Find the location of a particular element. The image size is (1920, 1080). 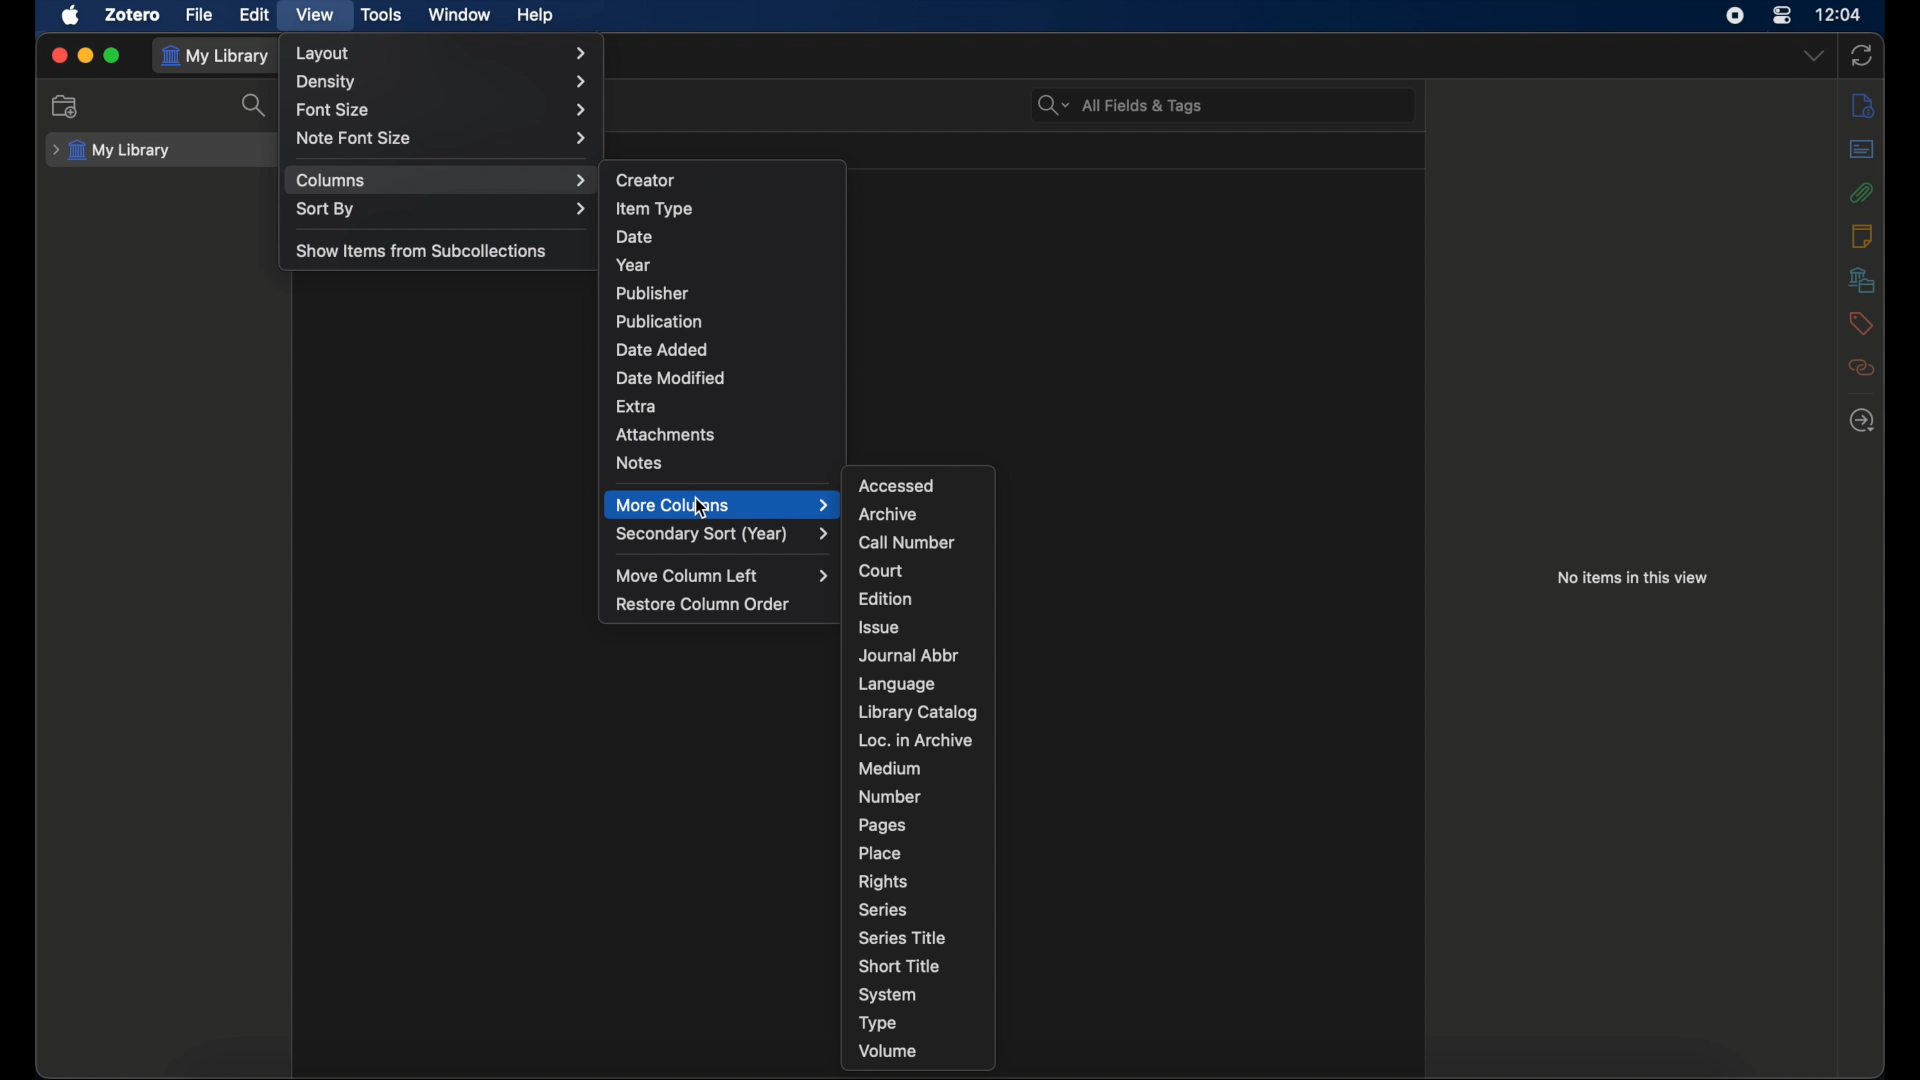

call number is located at coordinates (906, 543).